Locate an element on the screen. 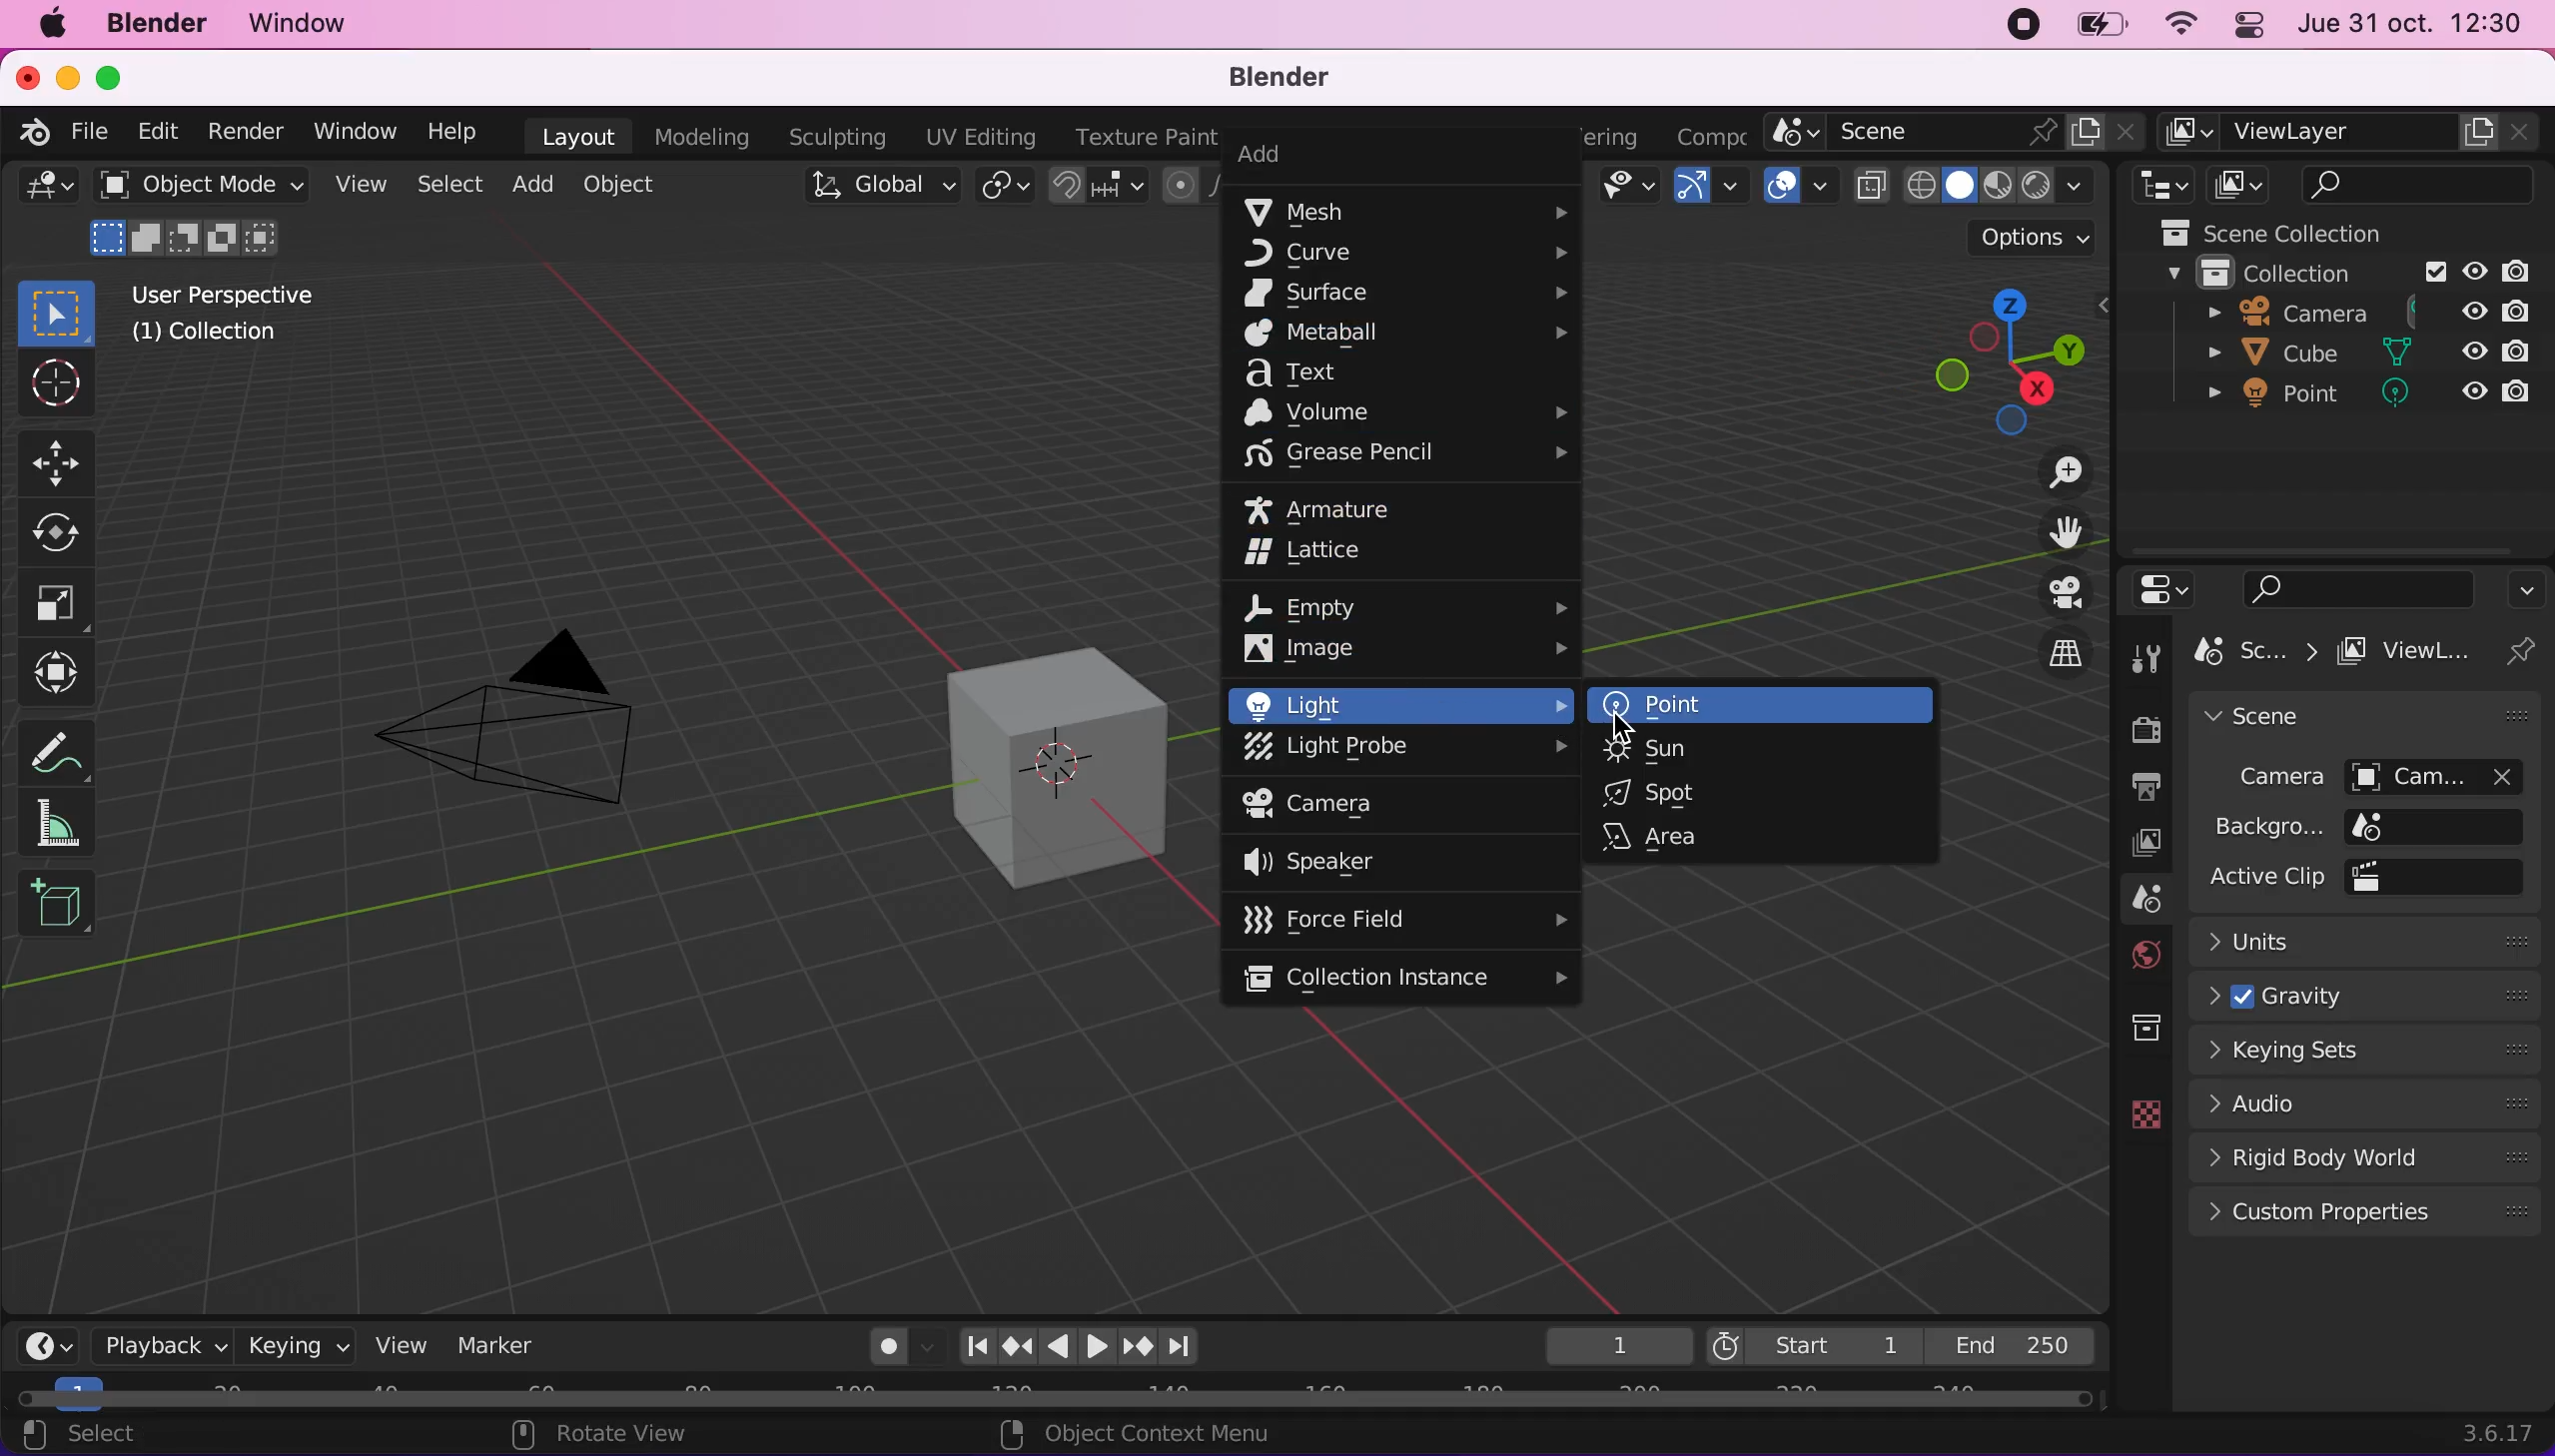 The width and height of the screenshot is (2555, 1456). select (toggle) is located at coordinates (184, 1434).